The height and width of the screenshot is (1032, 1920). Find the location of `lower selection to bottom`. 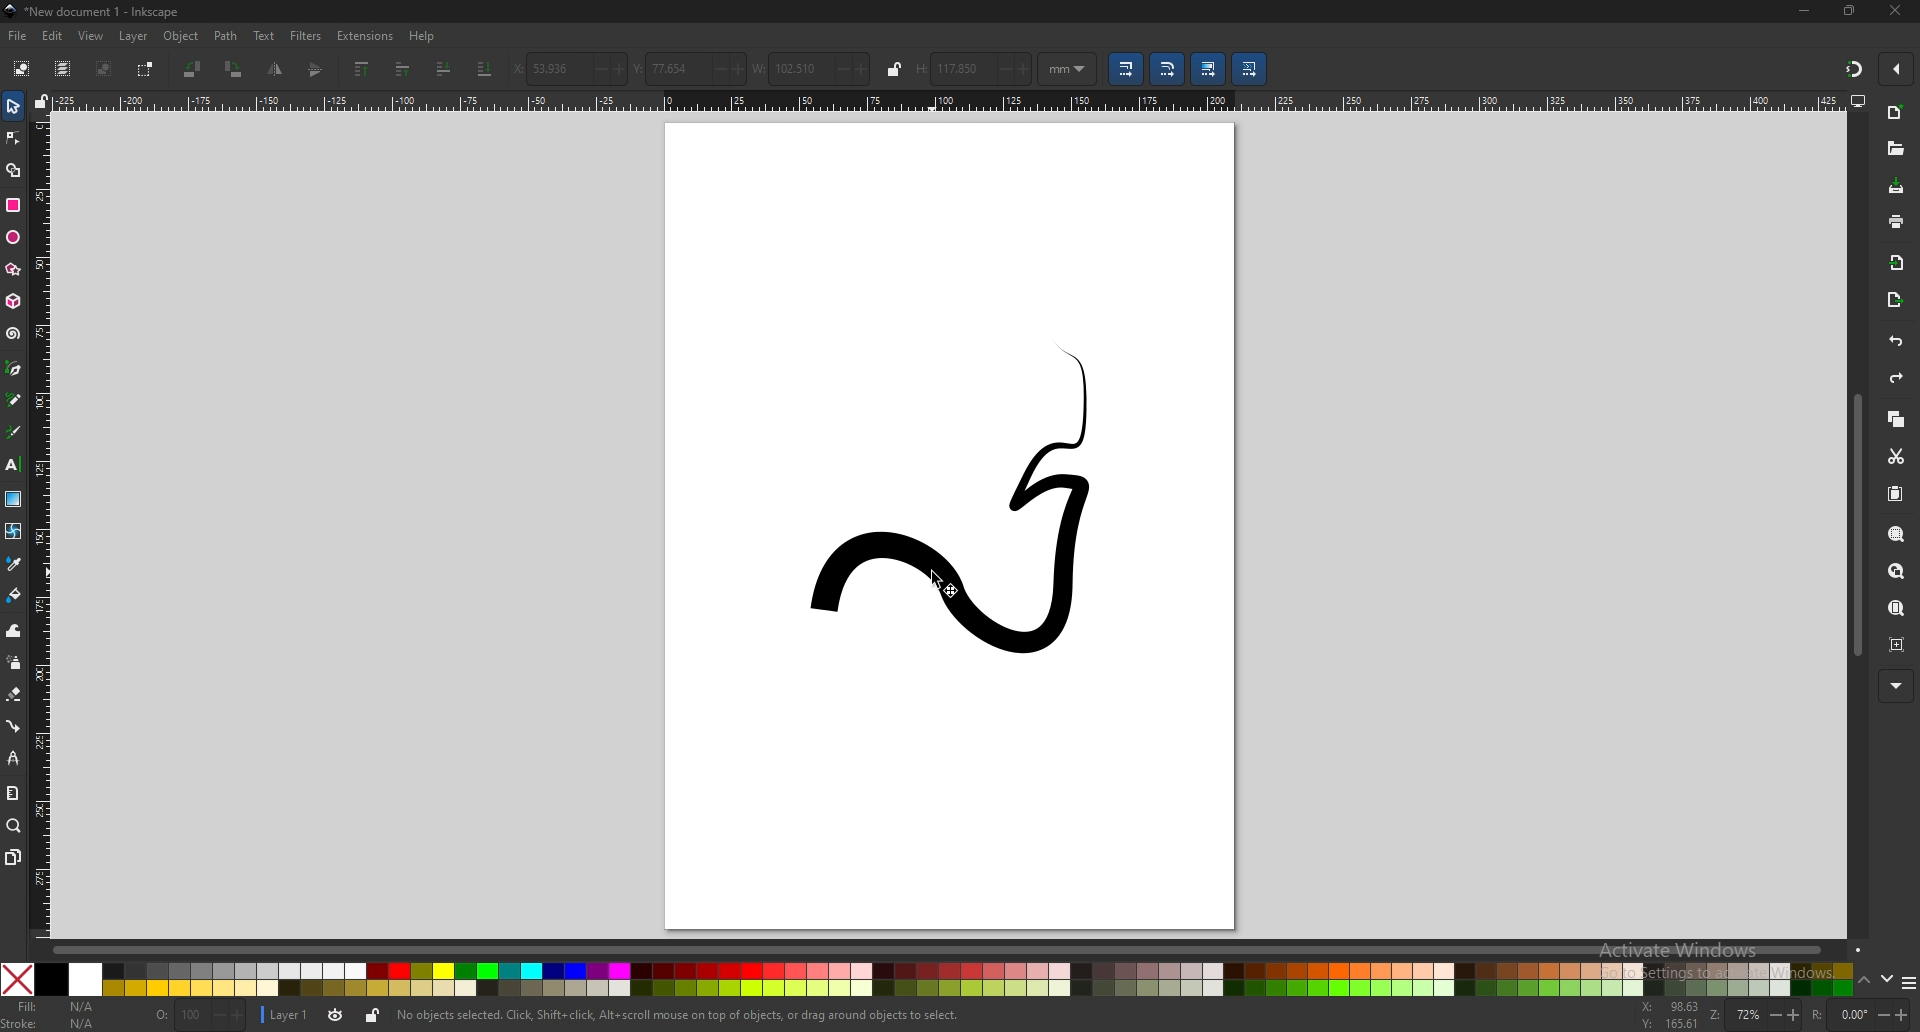

lower selection to bottom is located at coordinates (484, 69).